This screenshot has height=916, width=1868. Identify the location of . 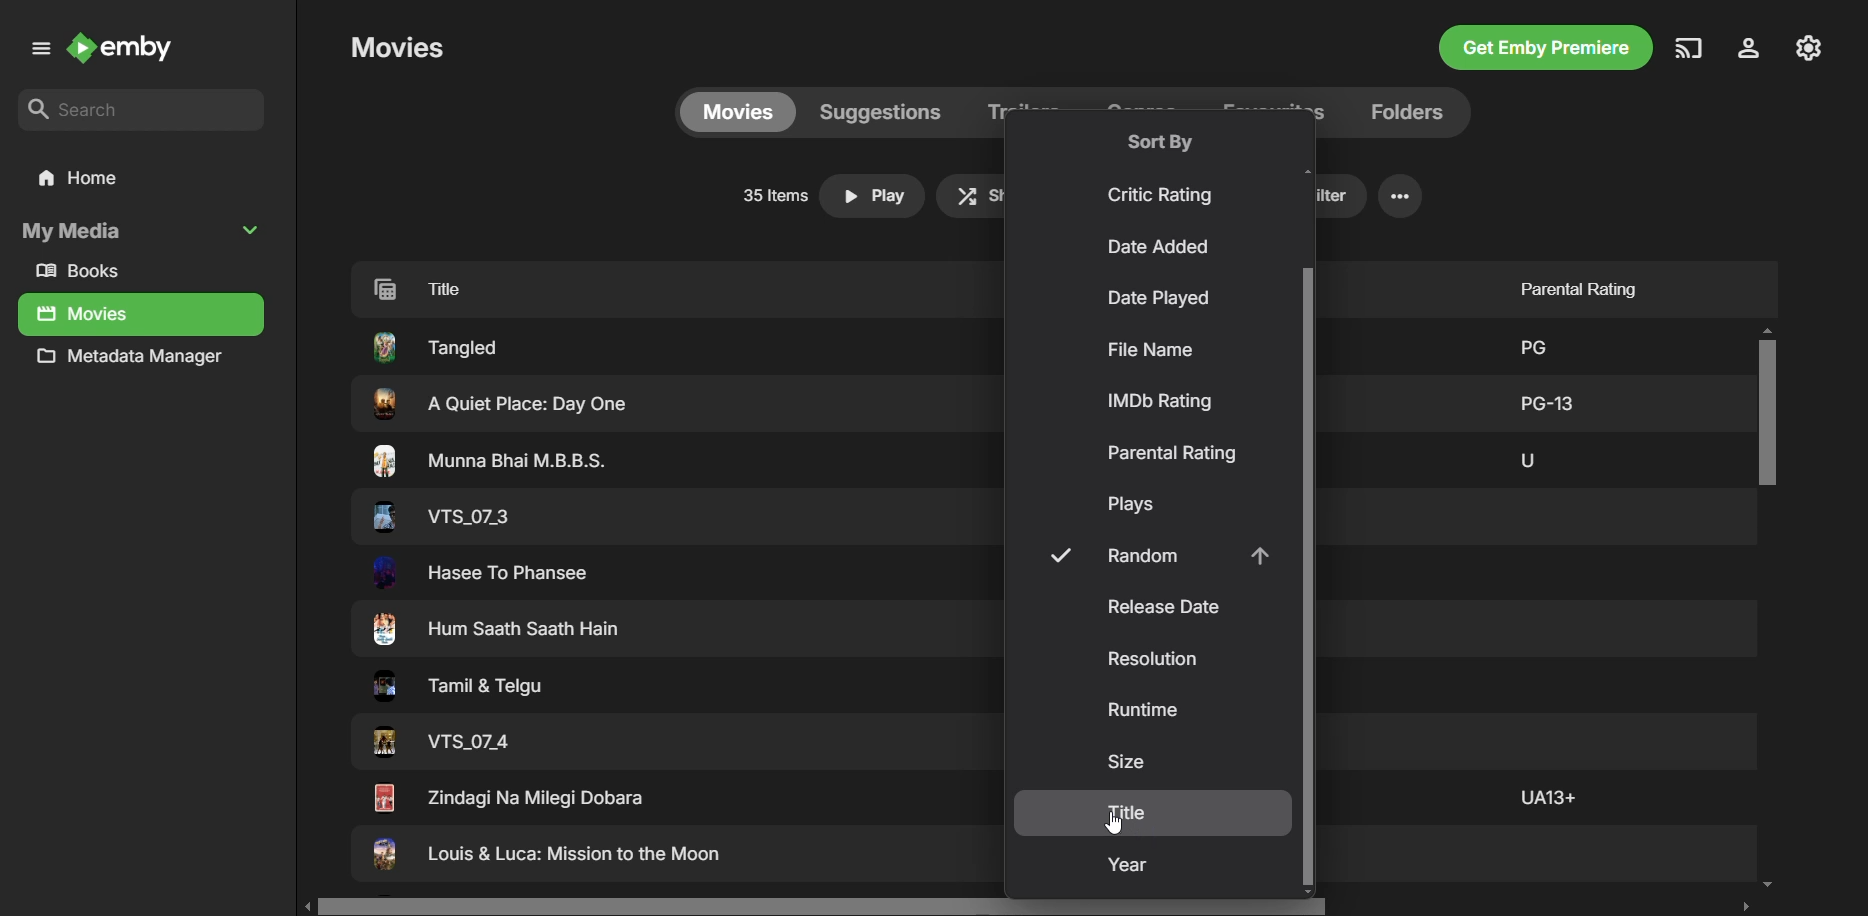
(546, 857).